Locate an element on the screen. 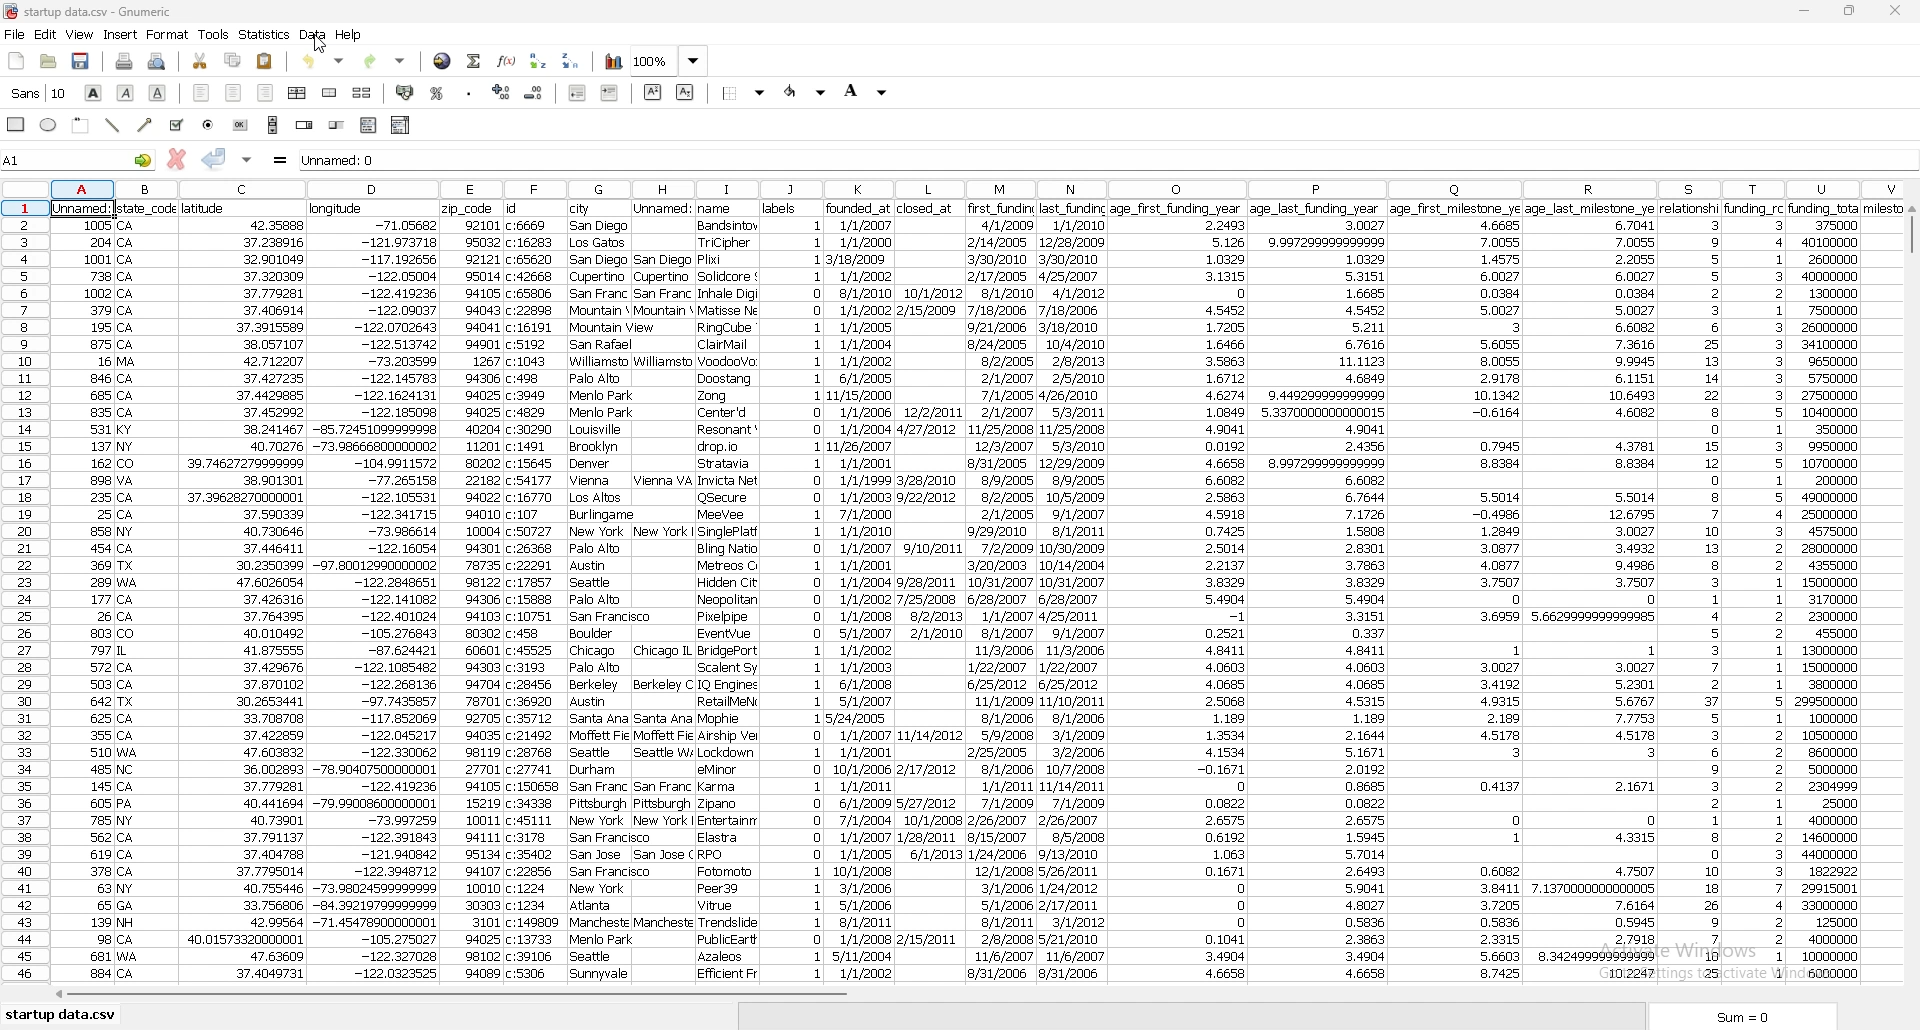 The image size is (1920, 1030). undo is located at coordinates (327, 59).